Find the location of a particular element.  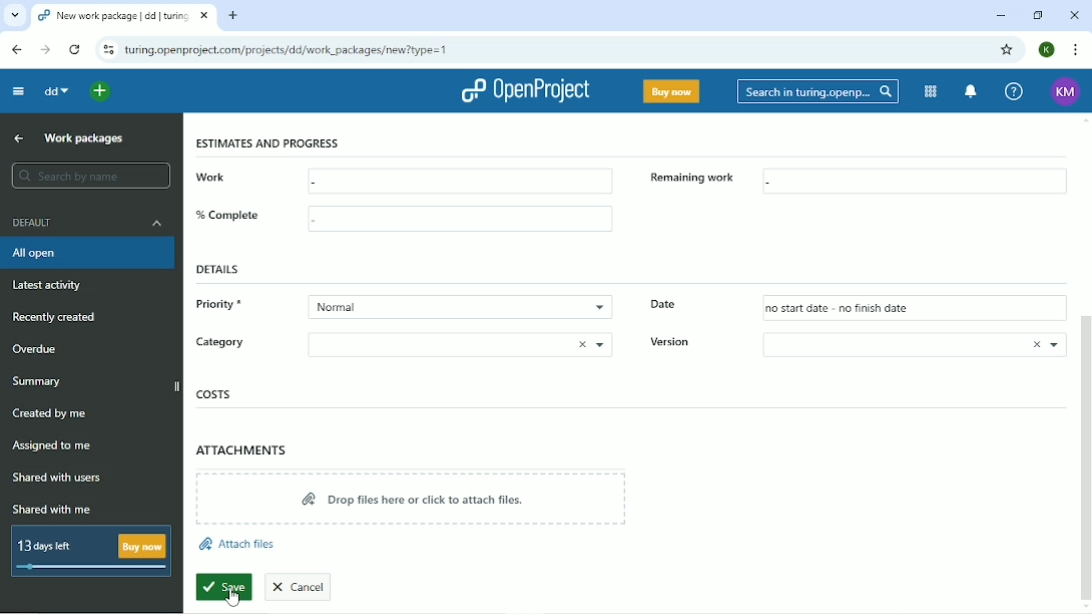

Attachments is located at coordinates (242, 450).